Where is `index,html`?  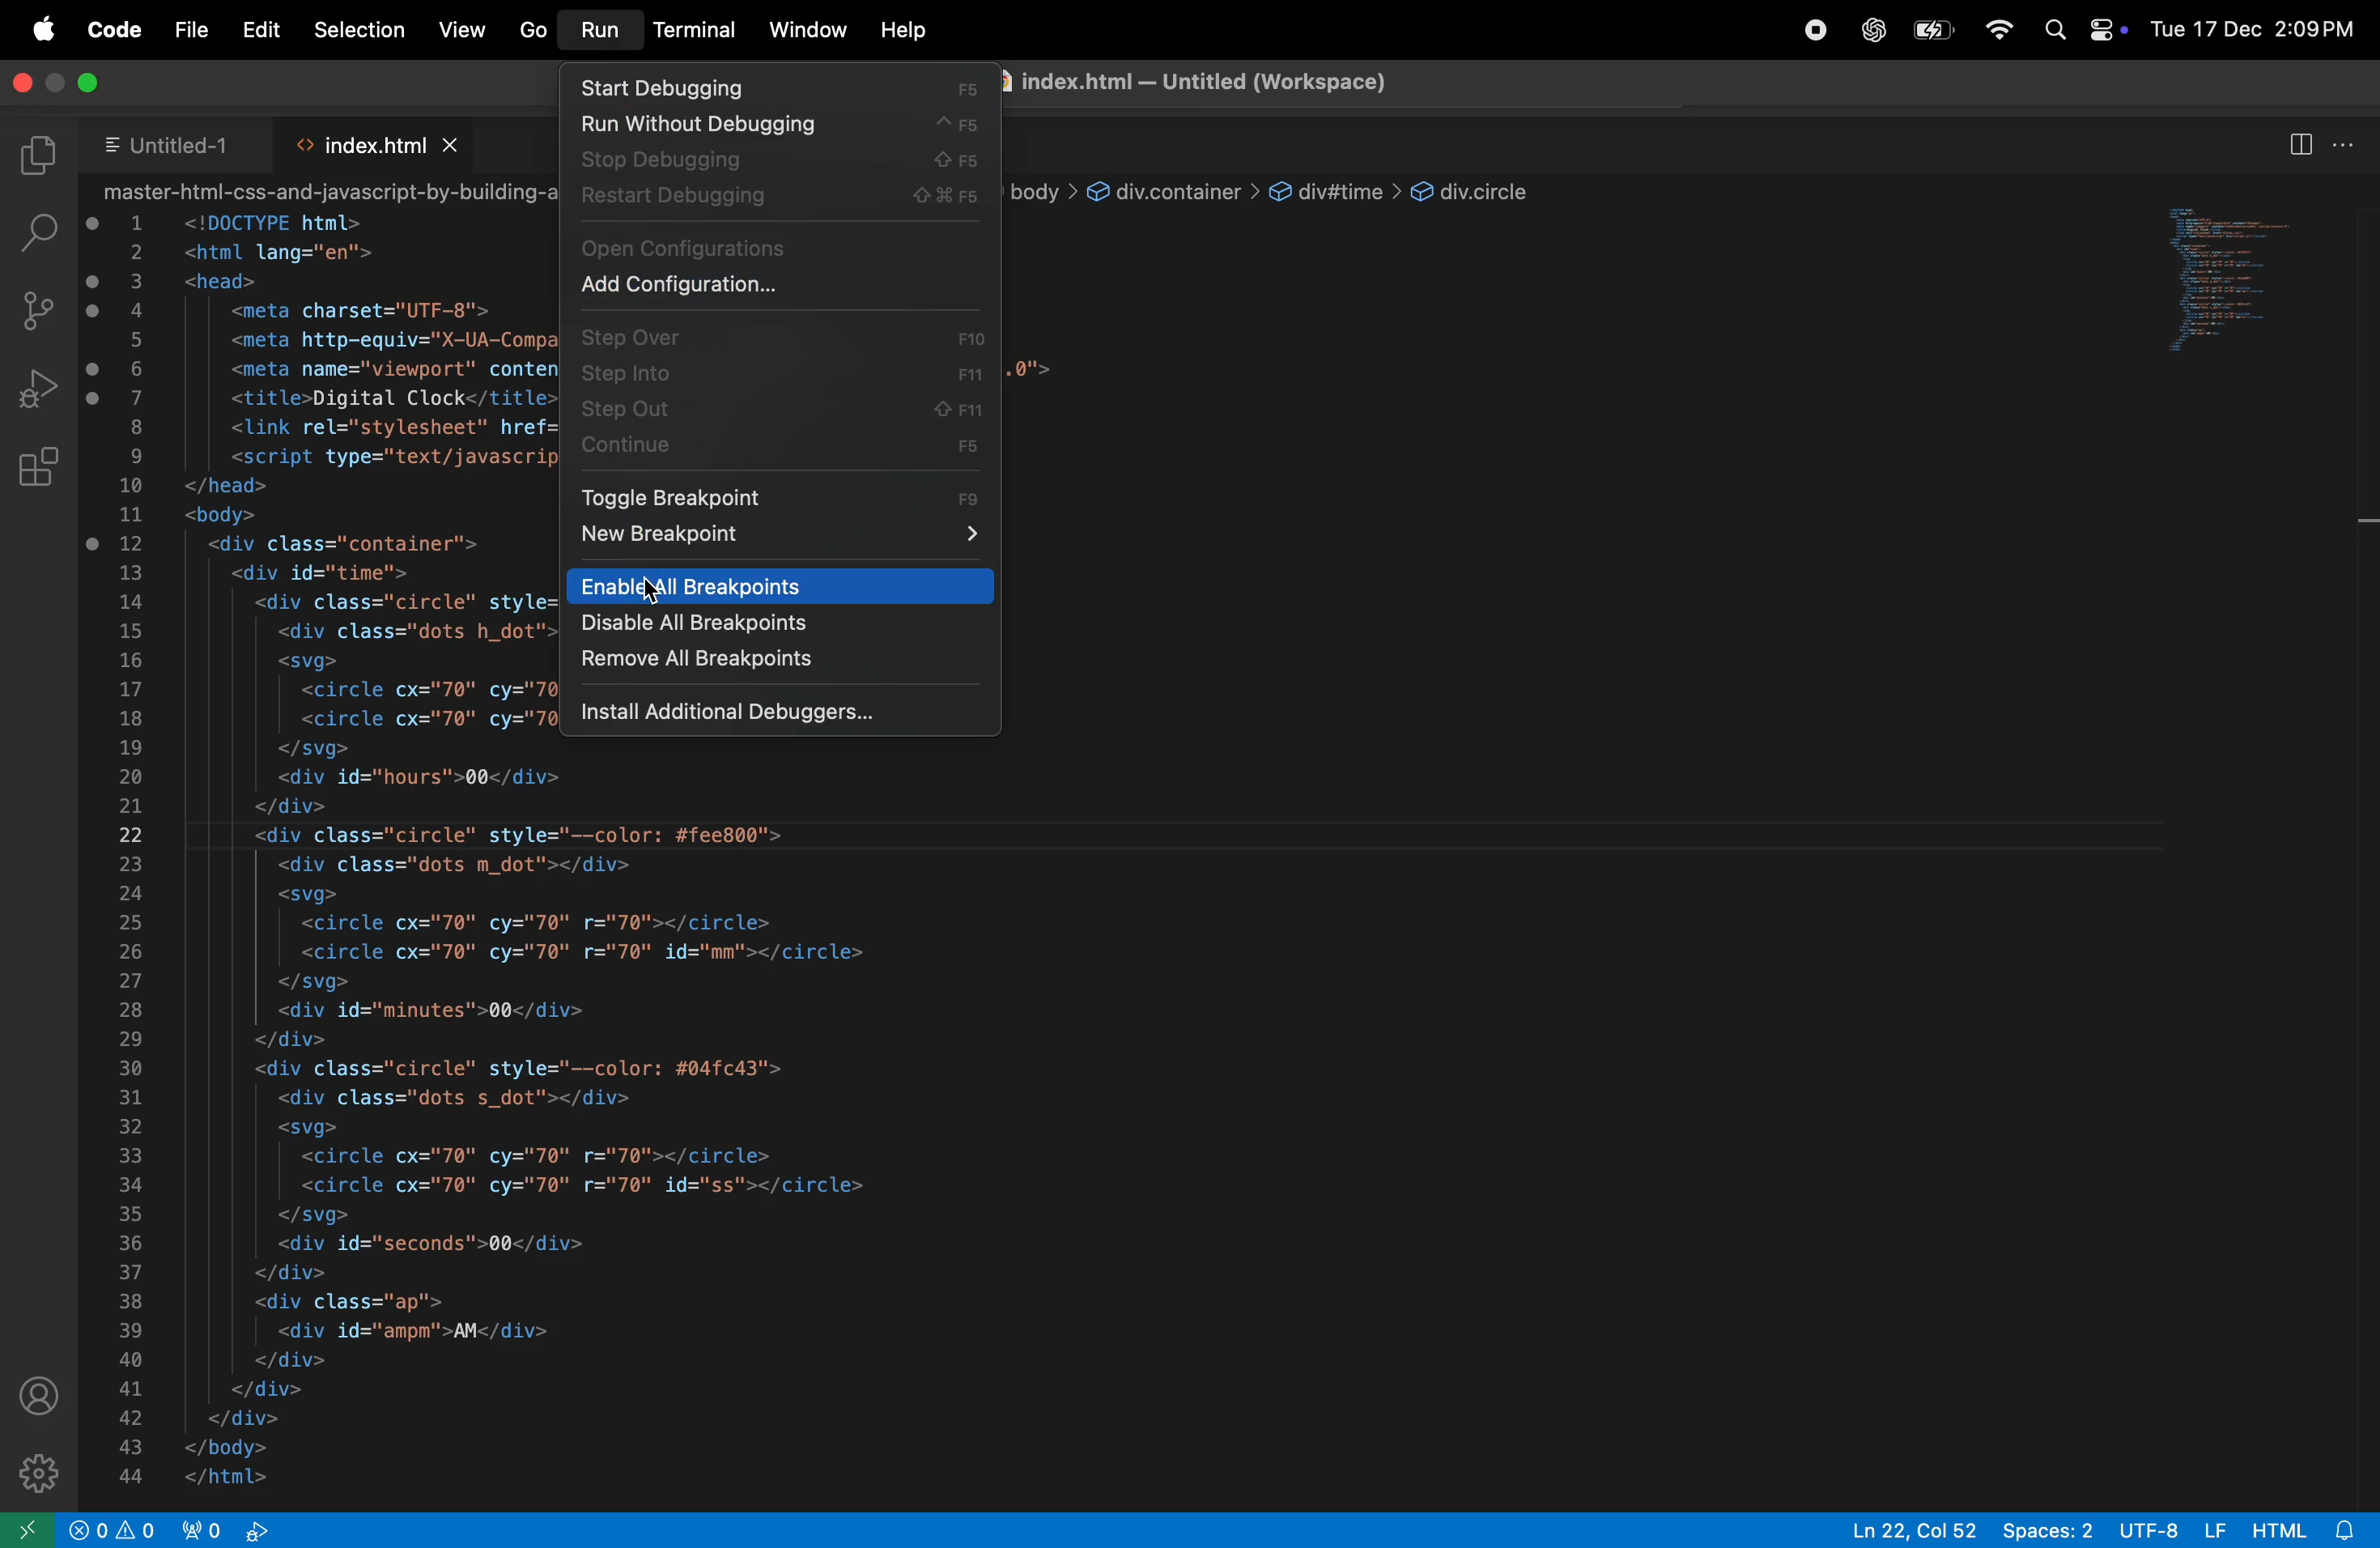
index,html is located at coordinates (356, 143).